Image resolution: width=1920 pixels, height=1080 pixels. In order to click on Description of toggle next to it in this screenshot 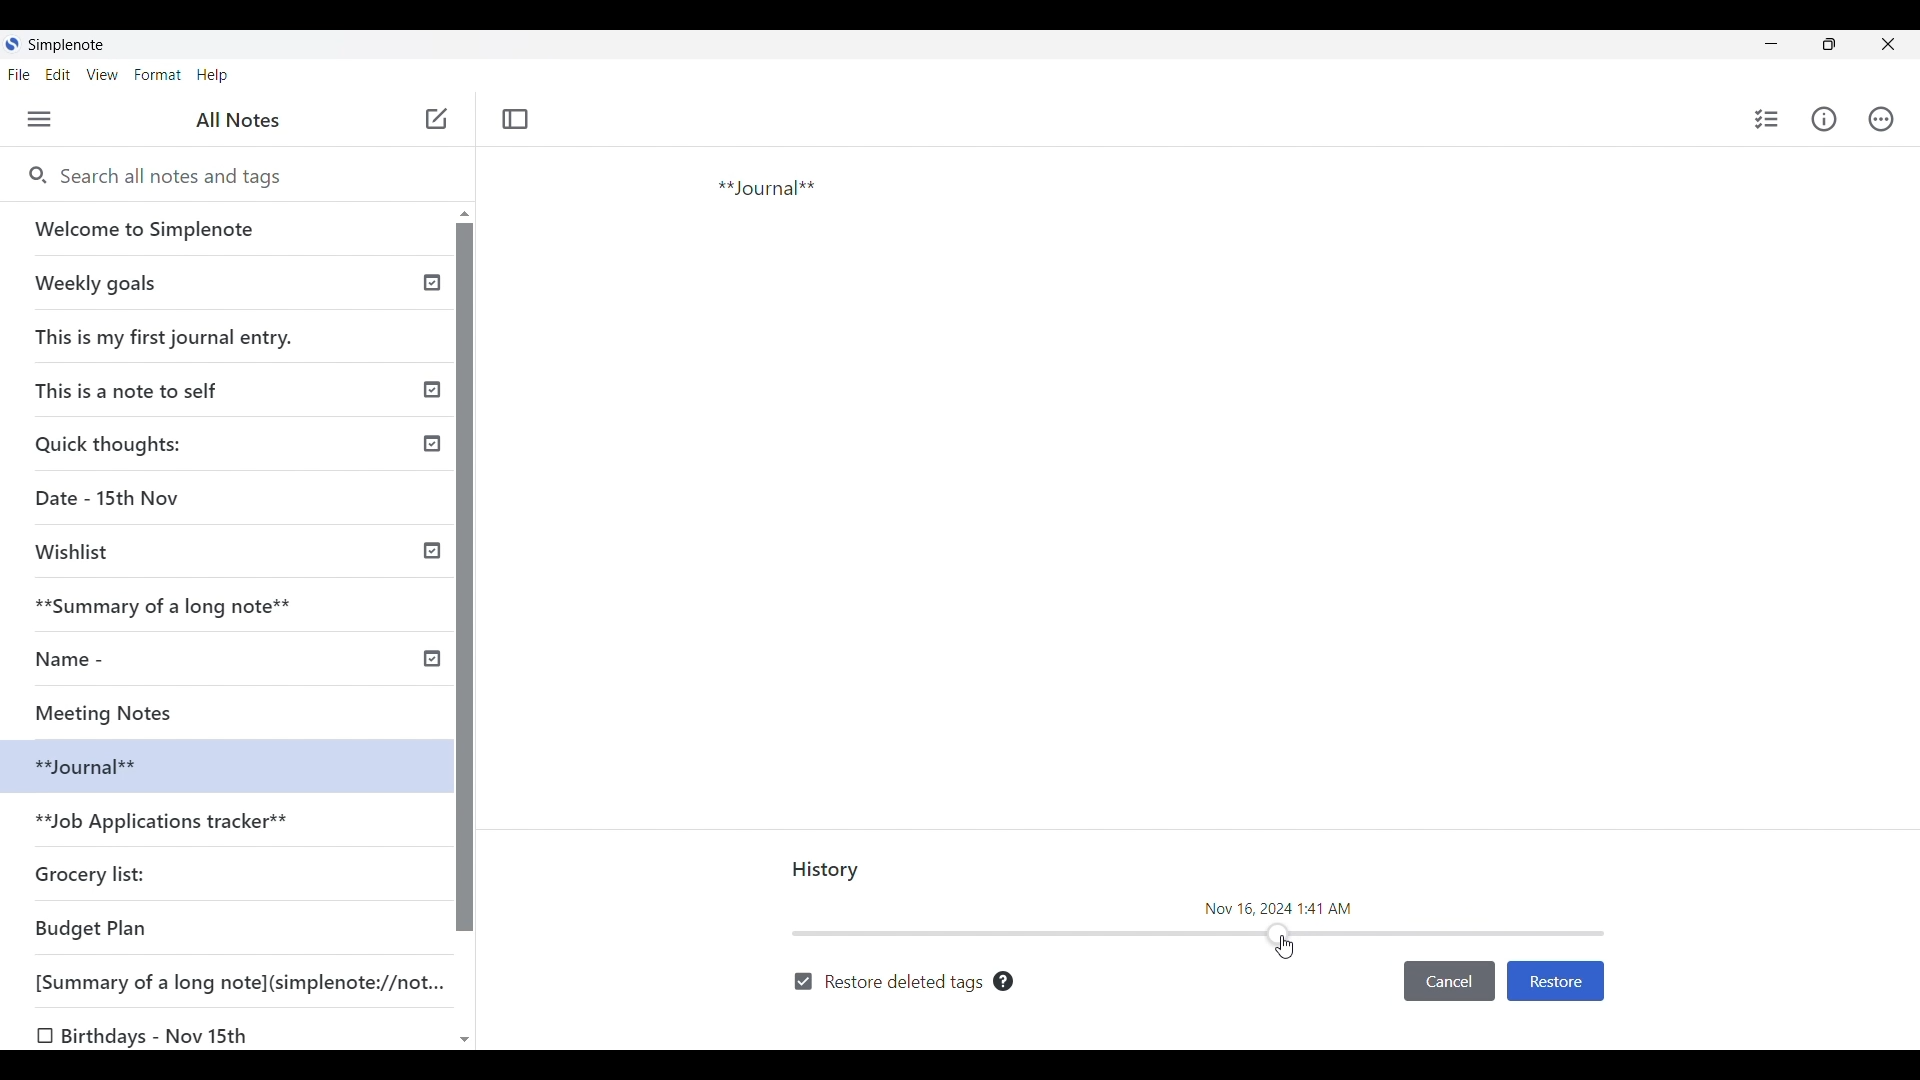, I will do `click(1004, 981)`.